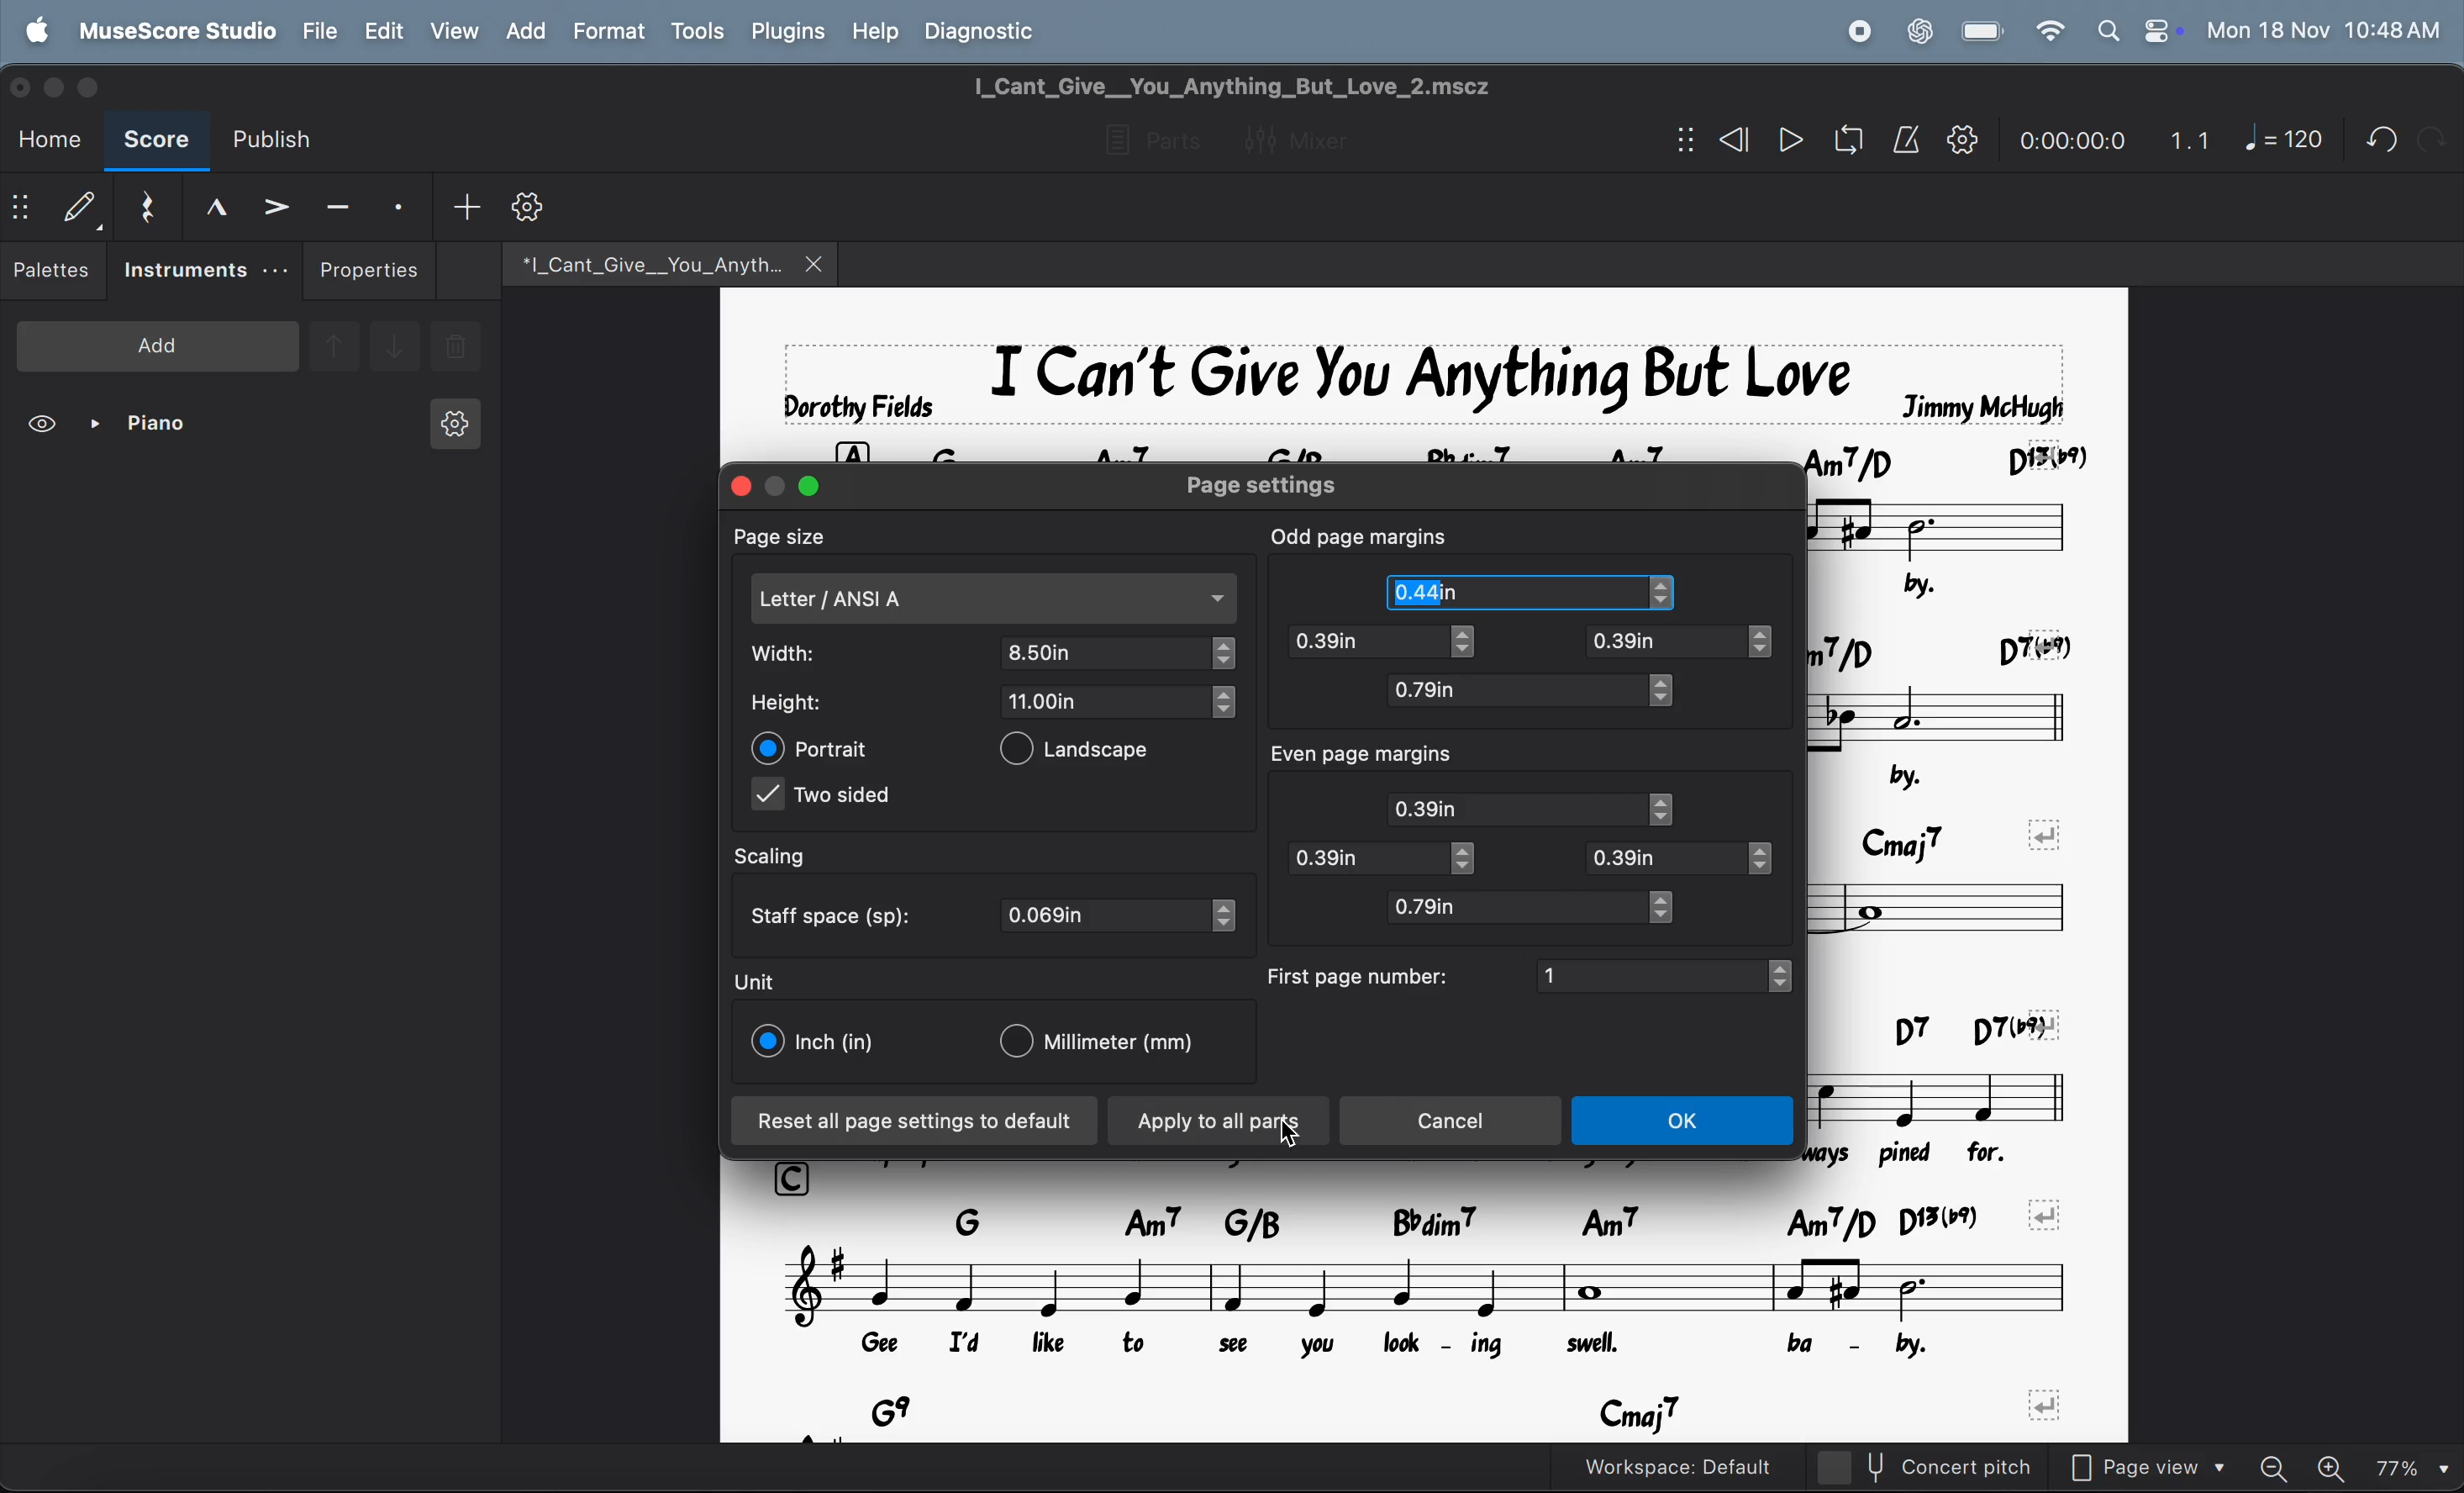 The width and height of the screenshot is (2464, 1493). I want to click on close, so click(817, 263).